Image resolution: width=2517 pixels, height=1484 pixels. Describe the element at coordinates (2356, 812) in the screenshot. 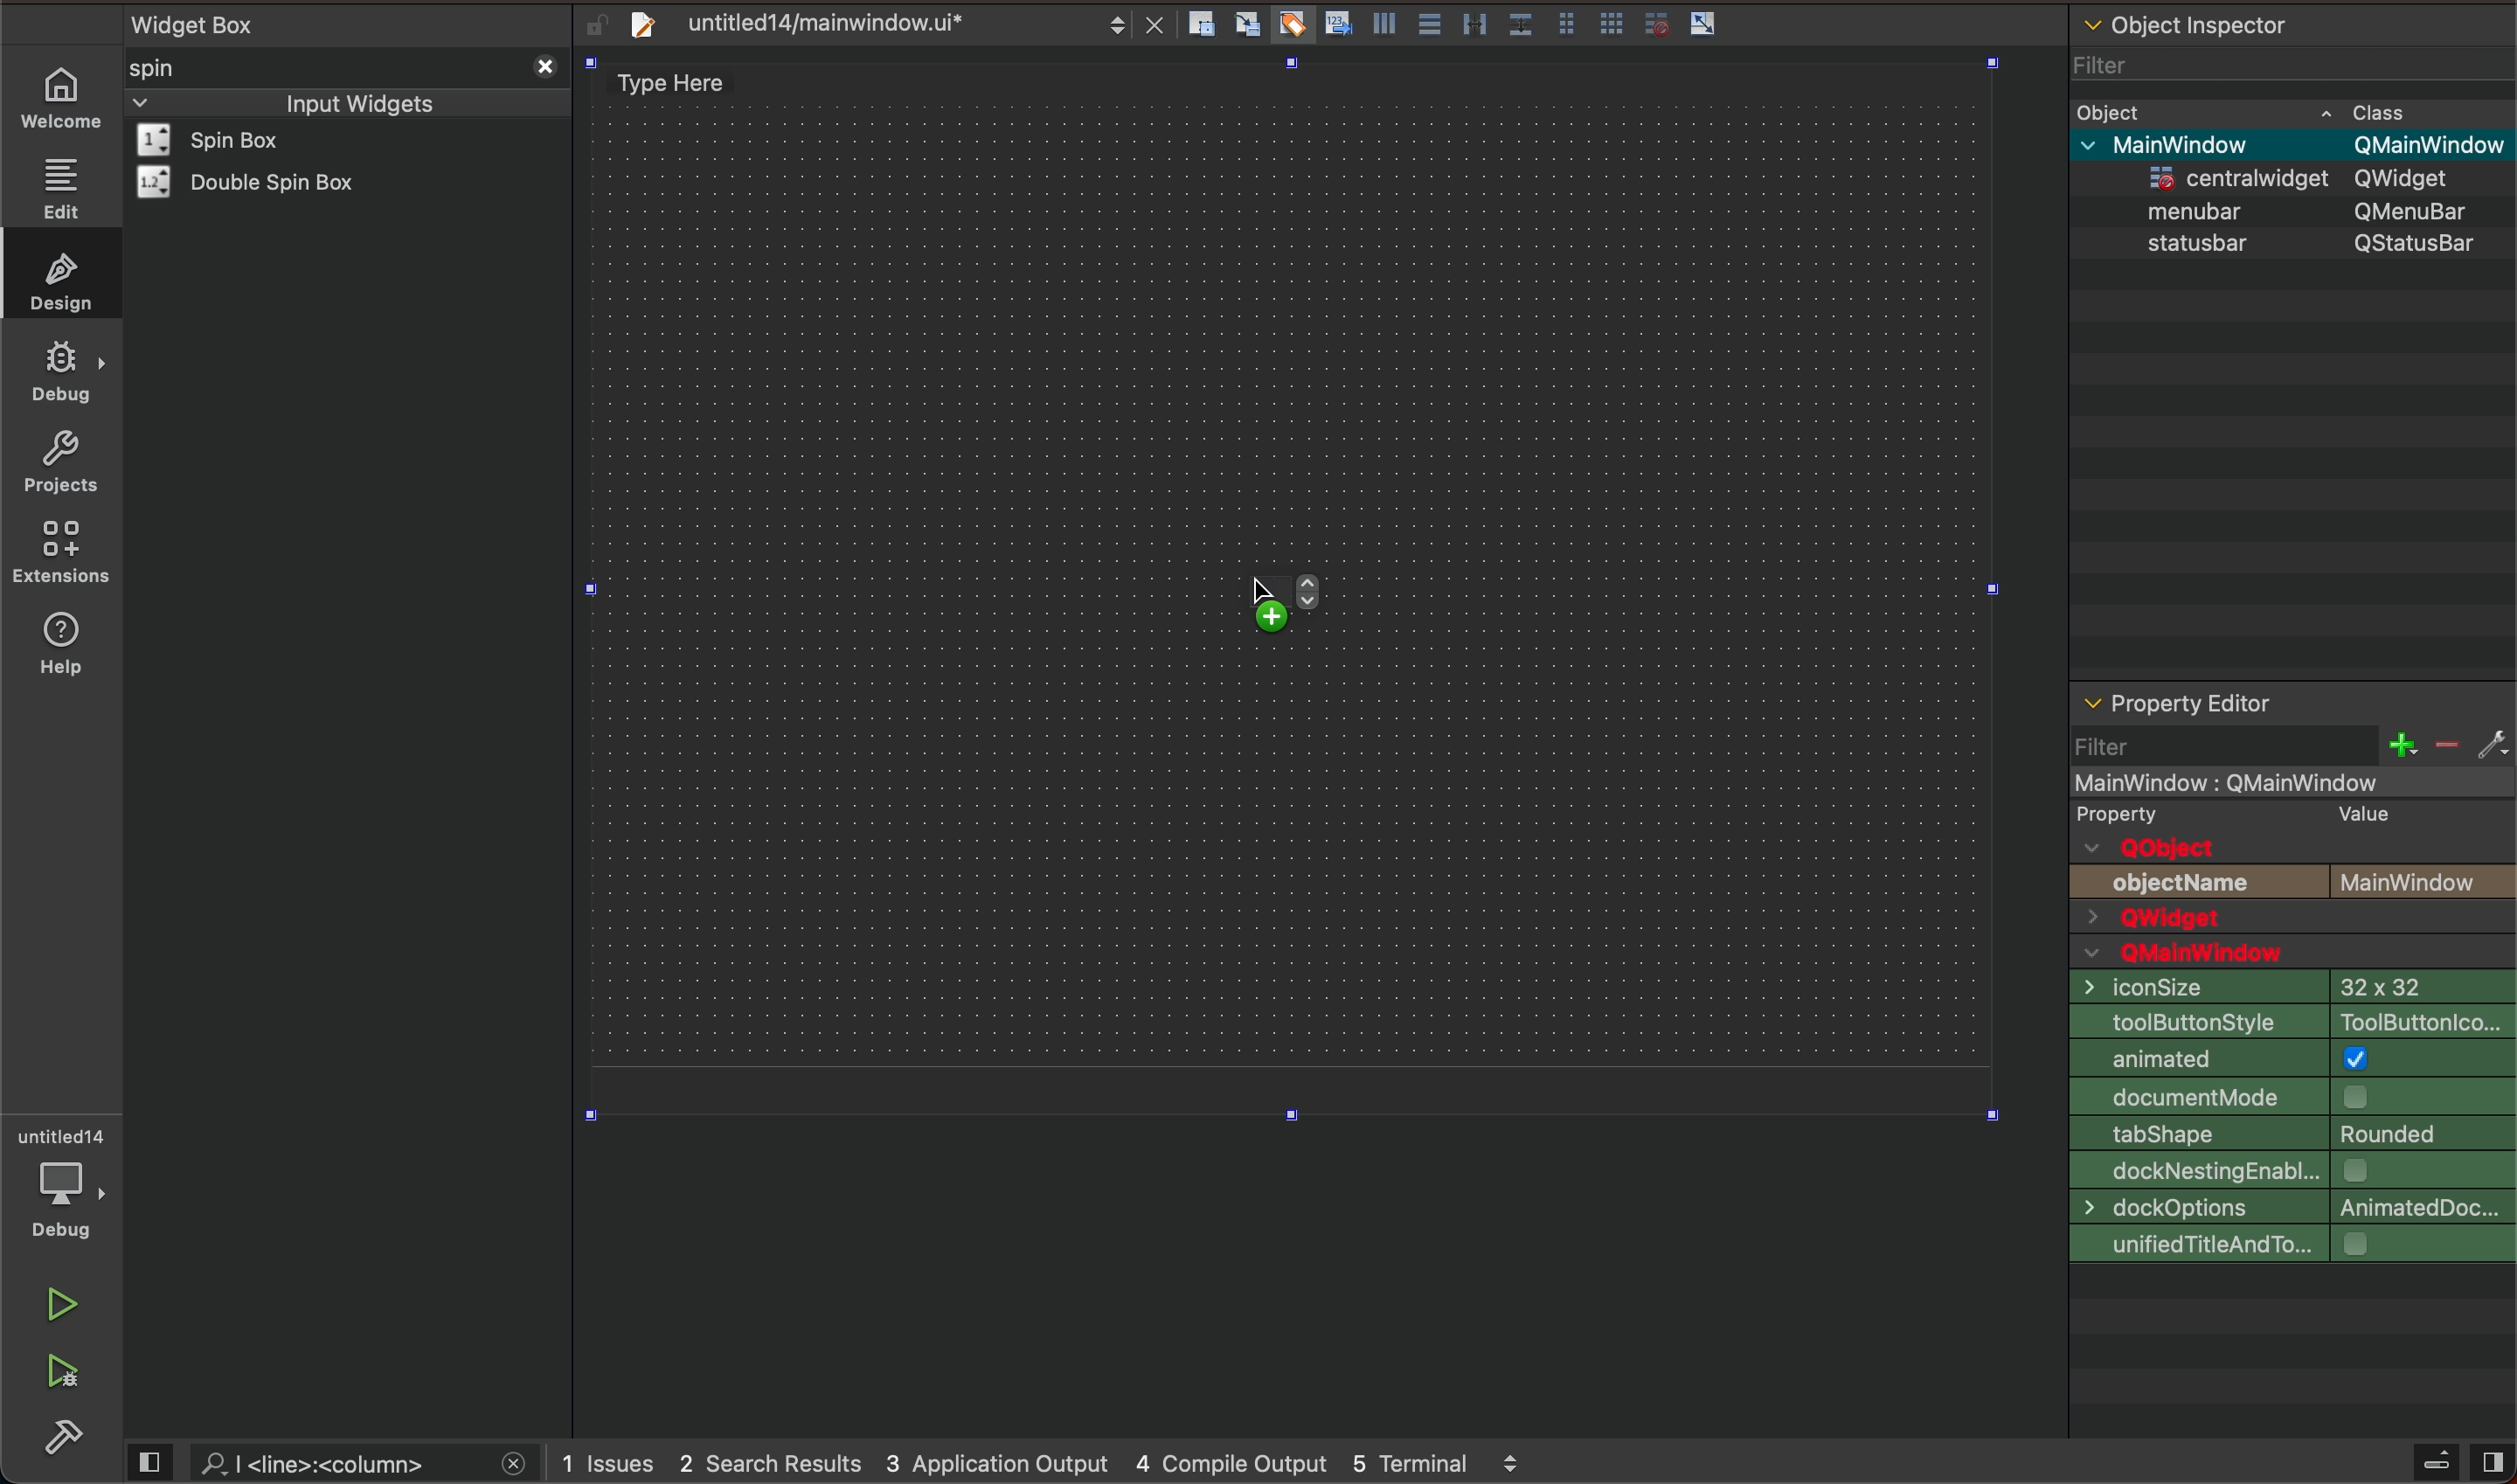

I see `text` at that location.